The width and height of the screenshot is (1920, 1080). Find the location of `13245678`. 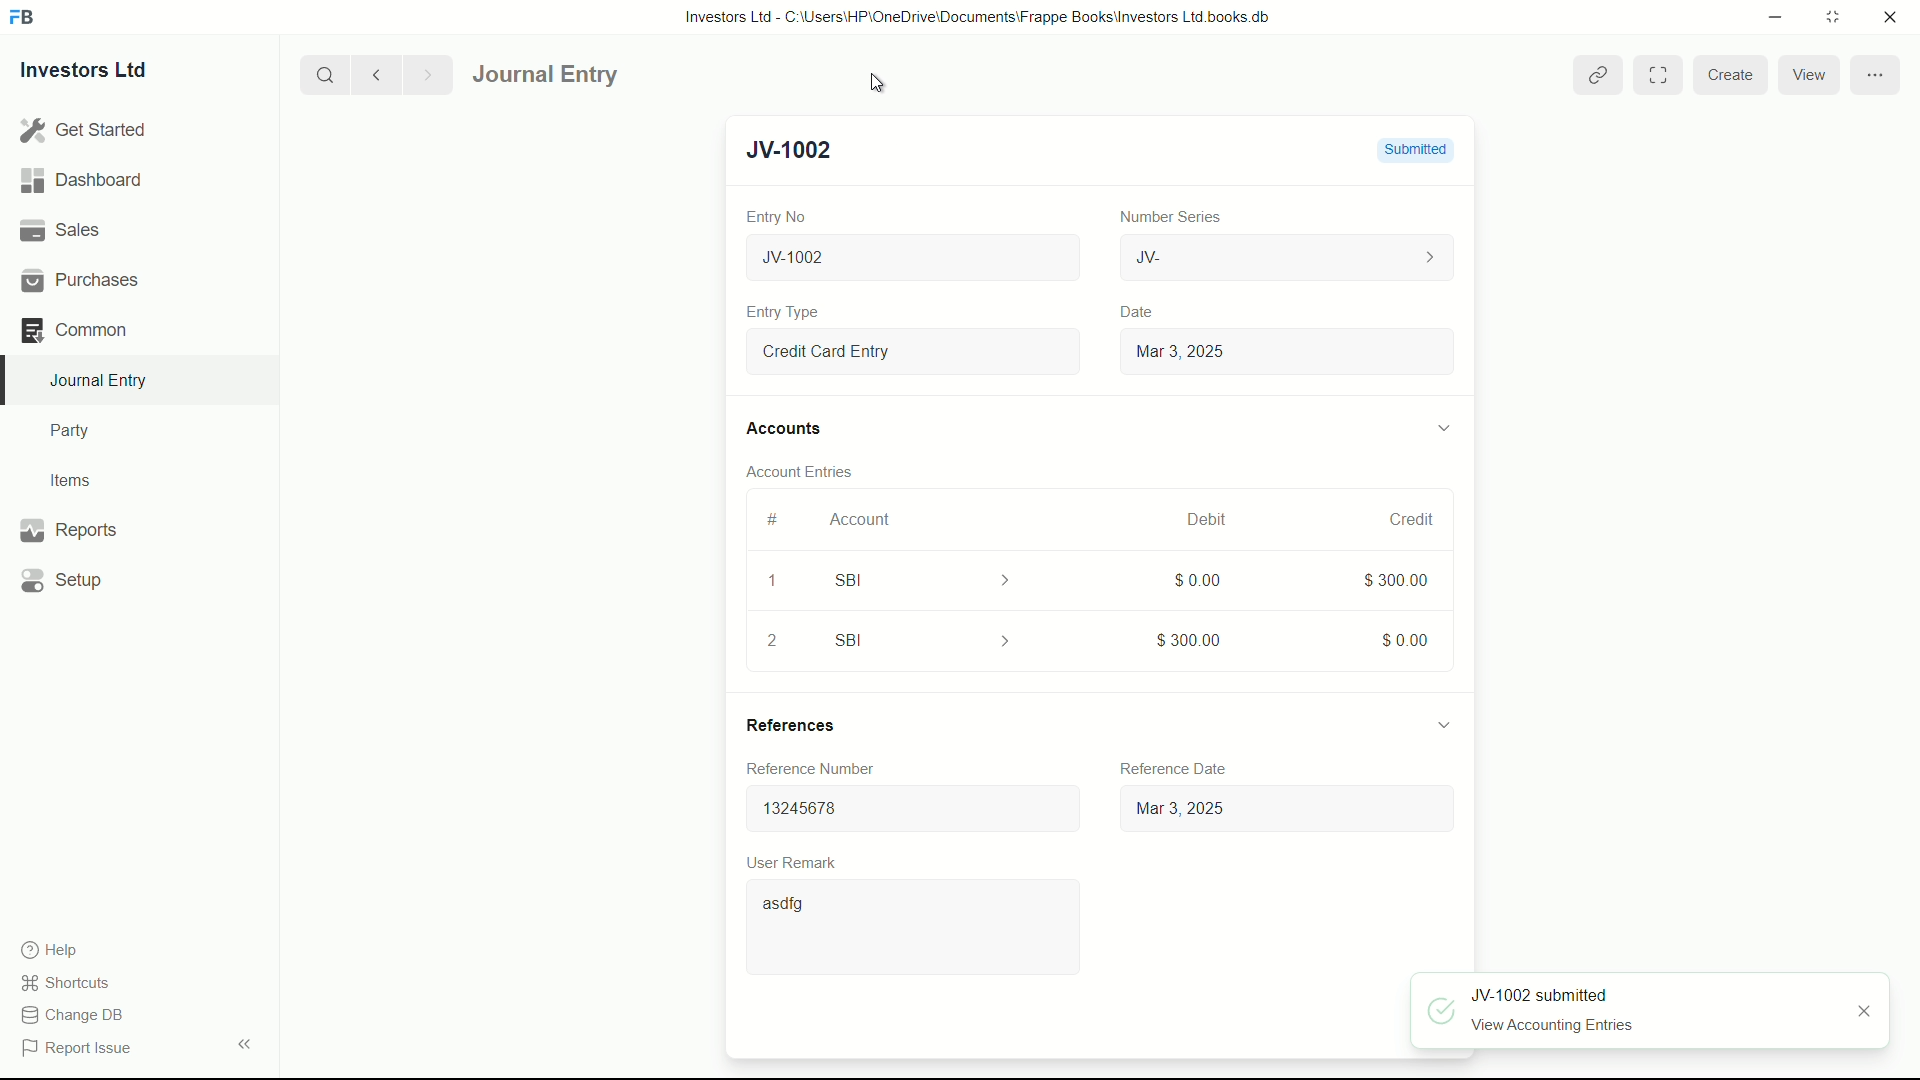

13245678 is located at coordinates (905, 807).